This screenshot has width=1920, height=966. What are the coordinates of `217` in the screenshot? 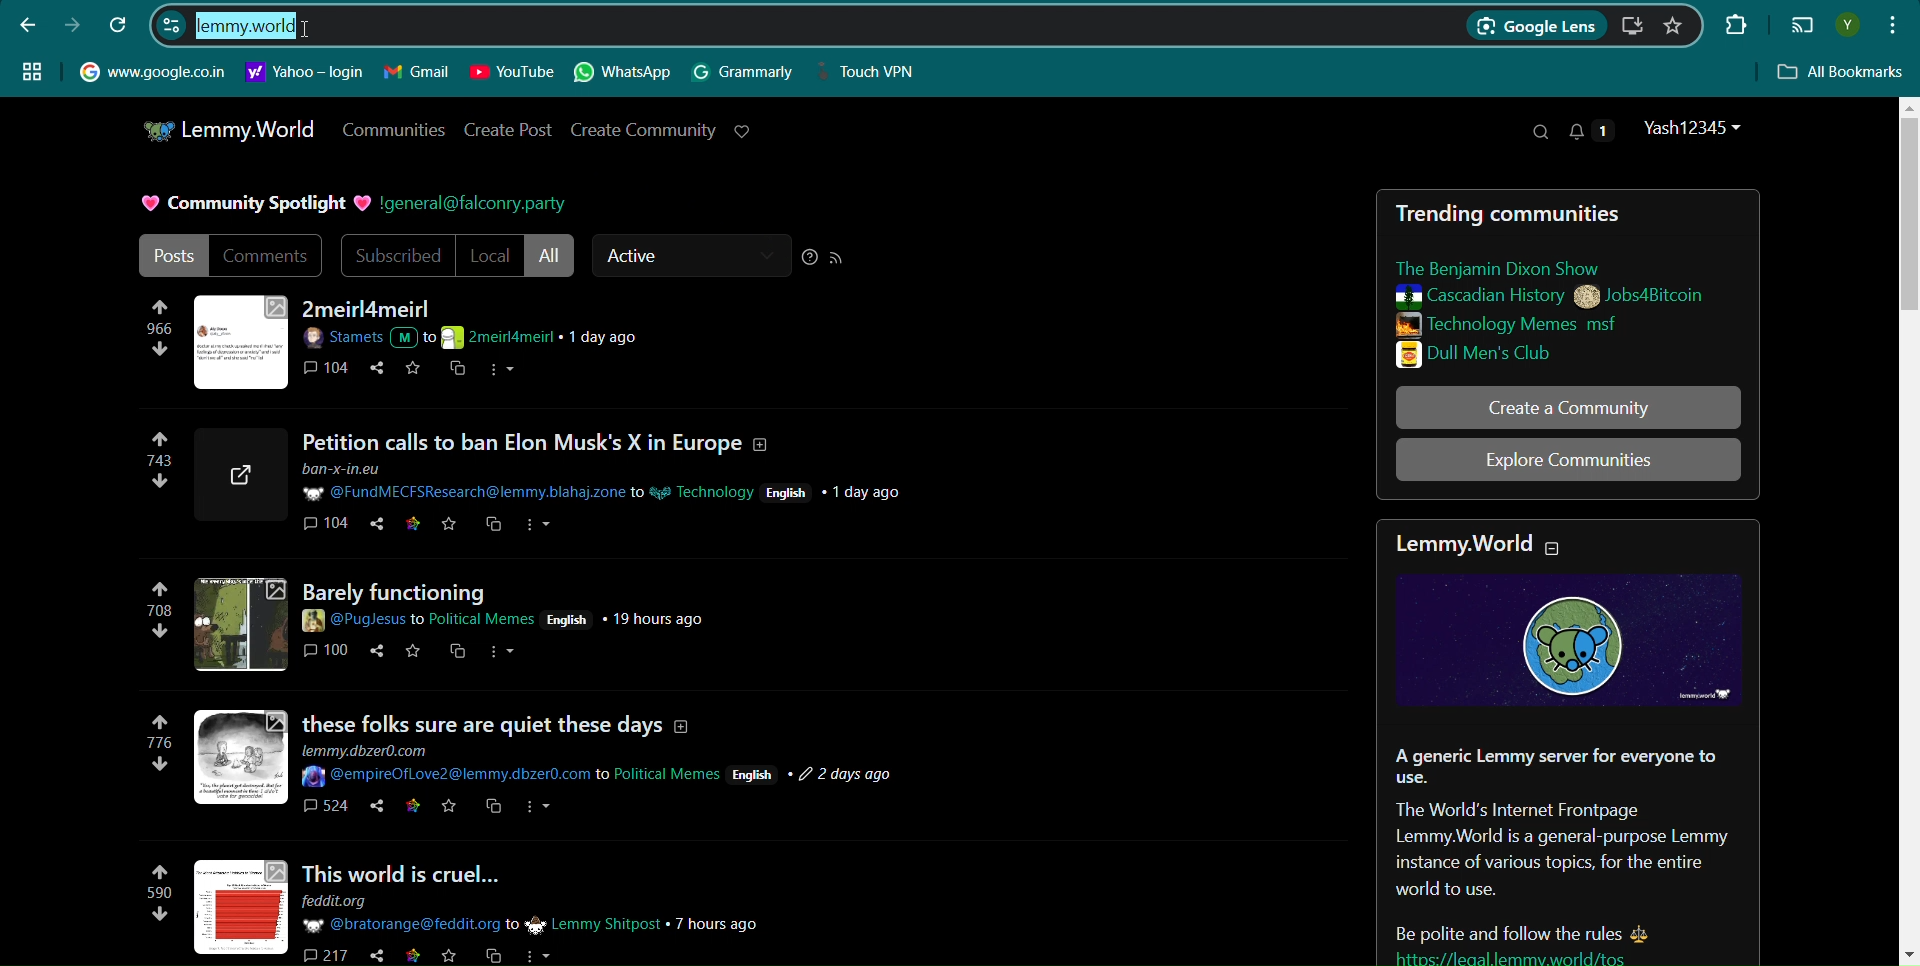 It's located at (322, 954).